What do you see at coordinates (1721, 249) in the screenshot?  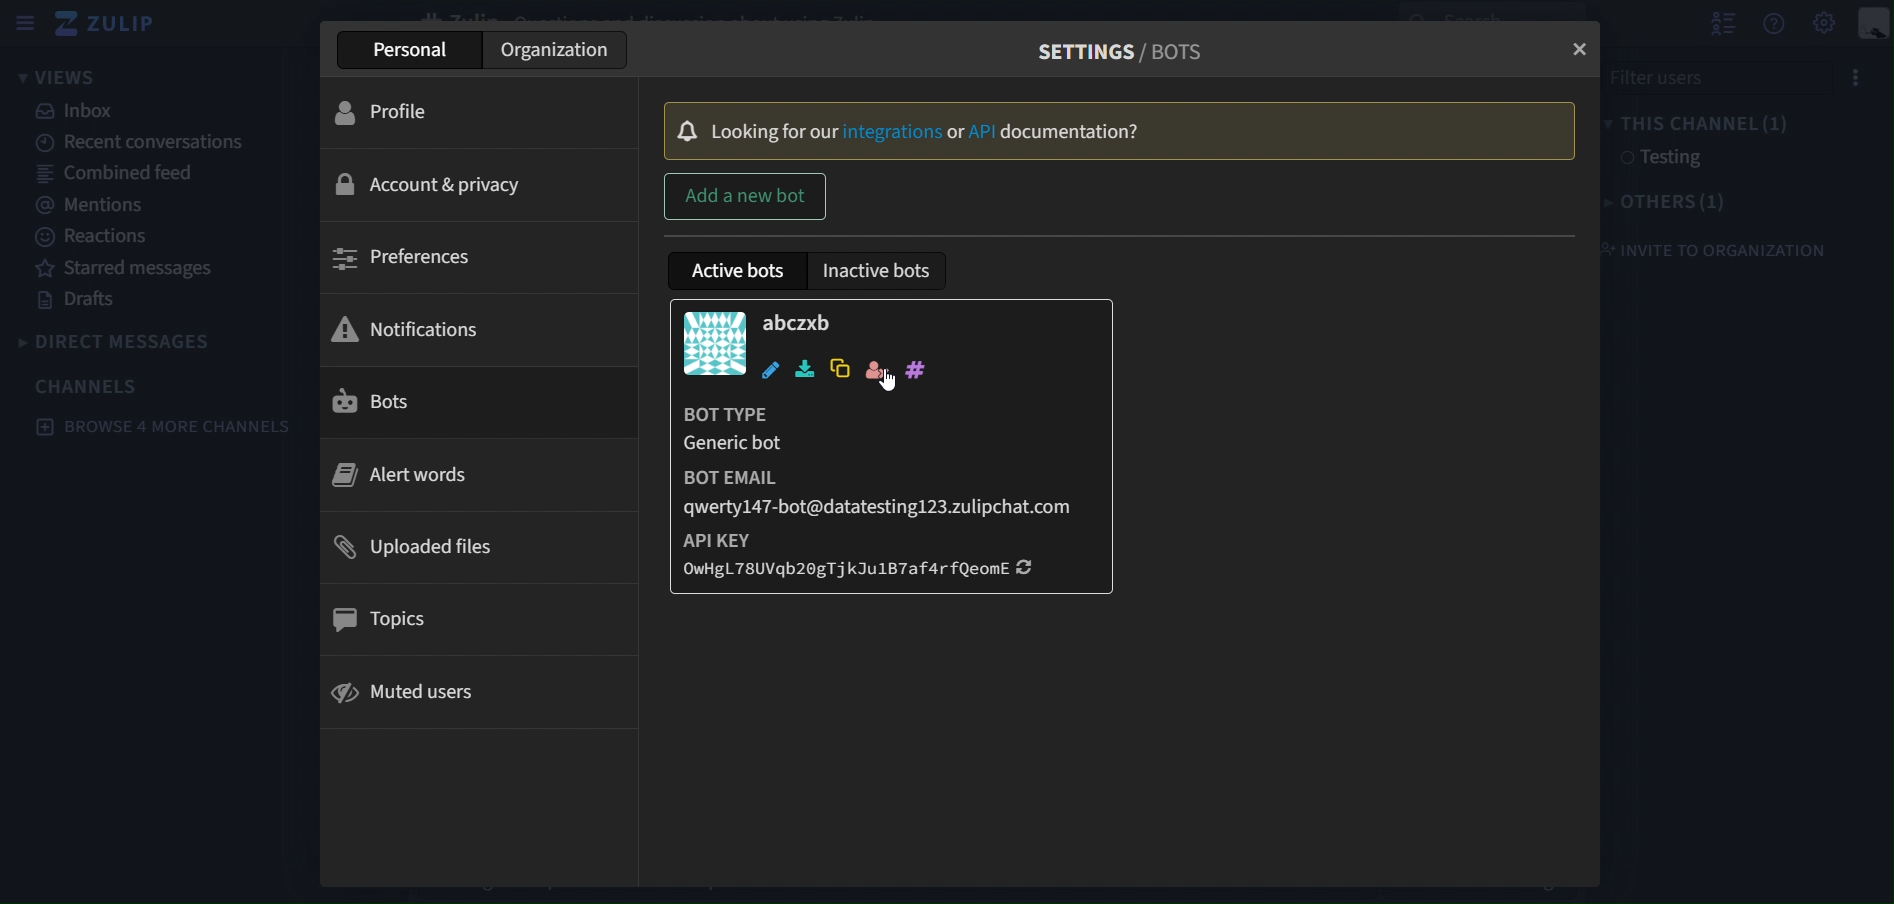 I see `invite to organization` at bounding box center [1721, 249].